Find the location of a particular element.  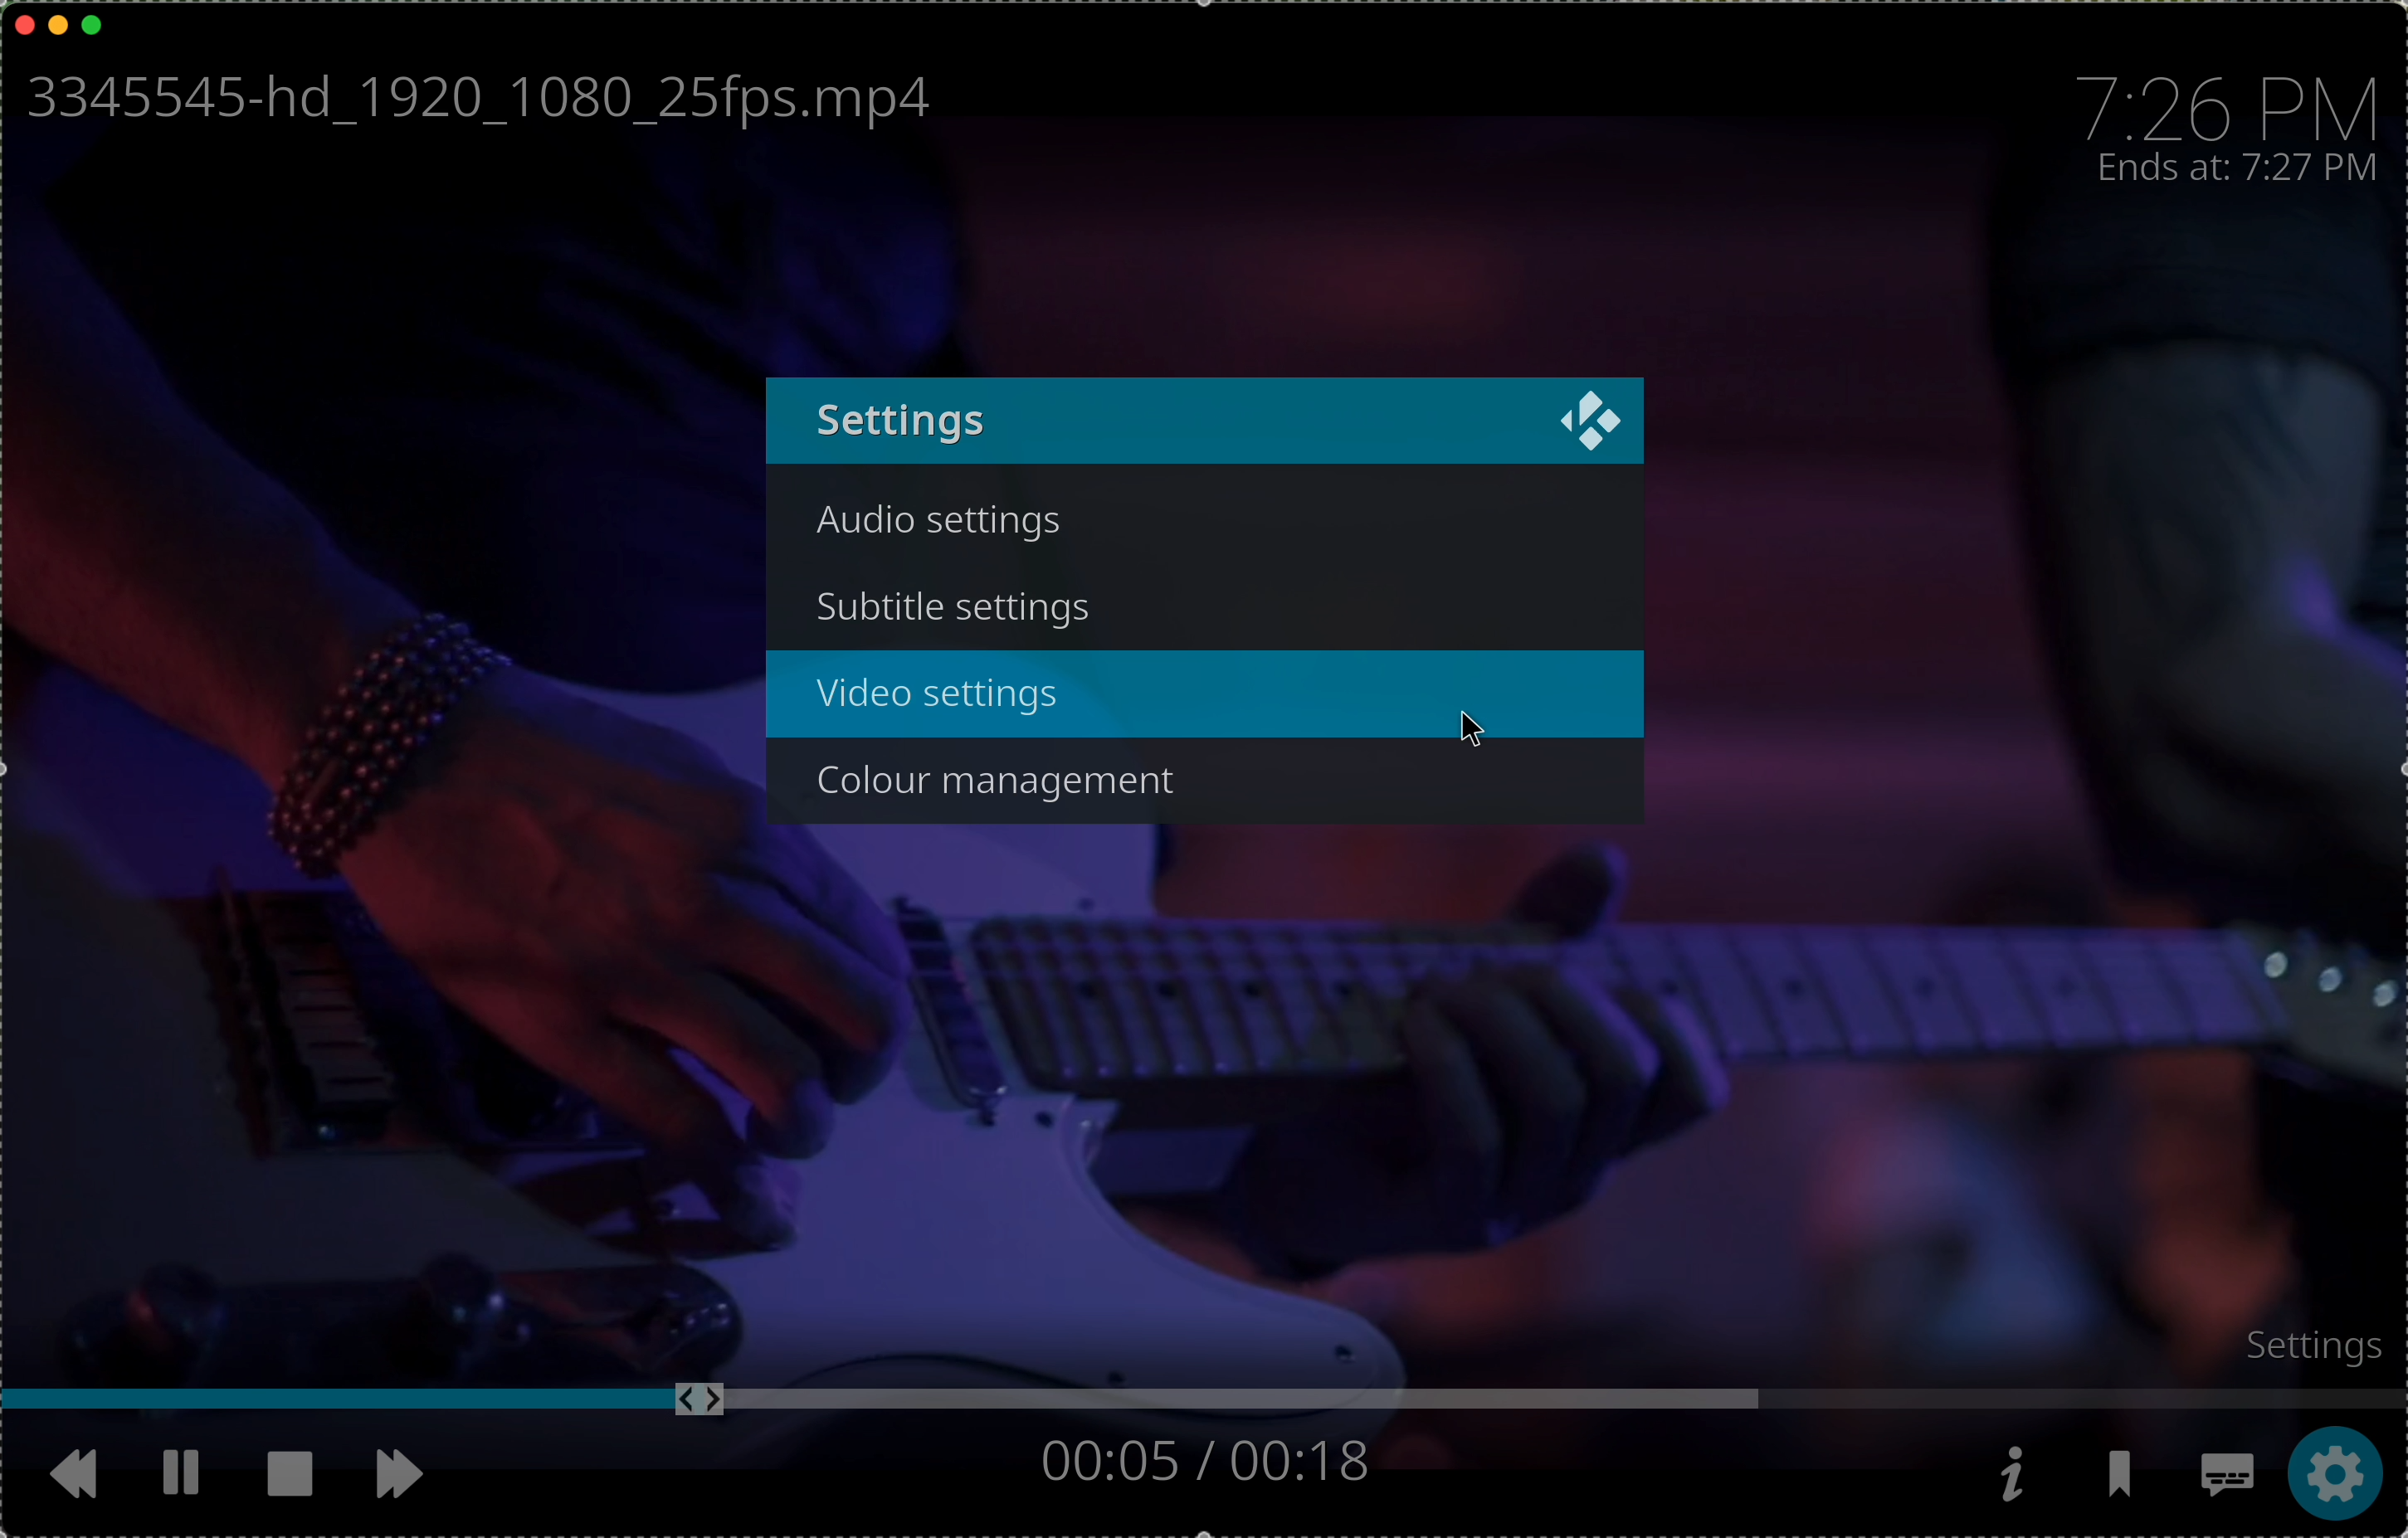

settings is located at coordinates (2298, 1342).